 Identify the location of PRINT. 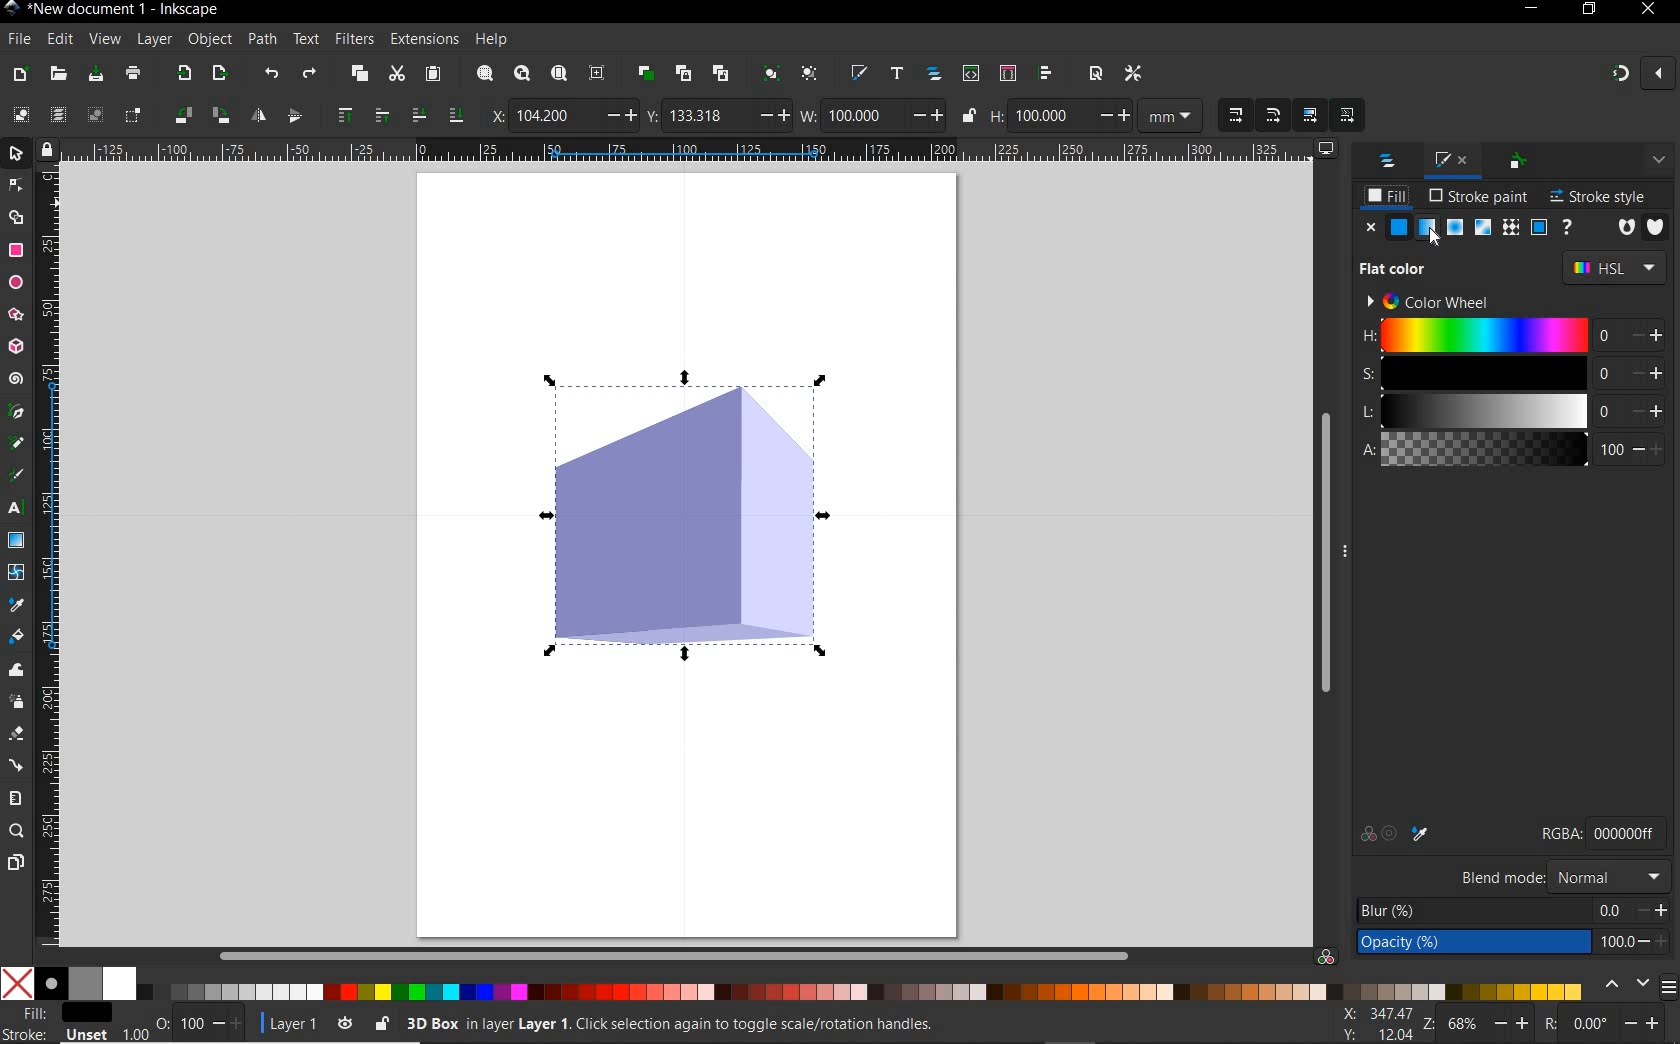
(134, 72).